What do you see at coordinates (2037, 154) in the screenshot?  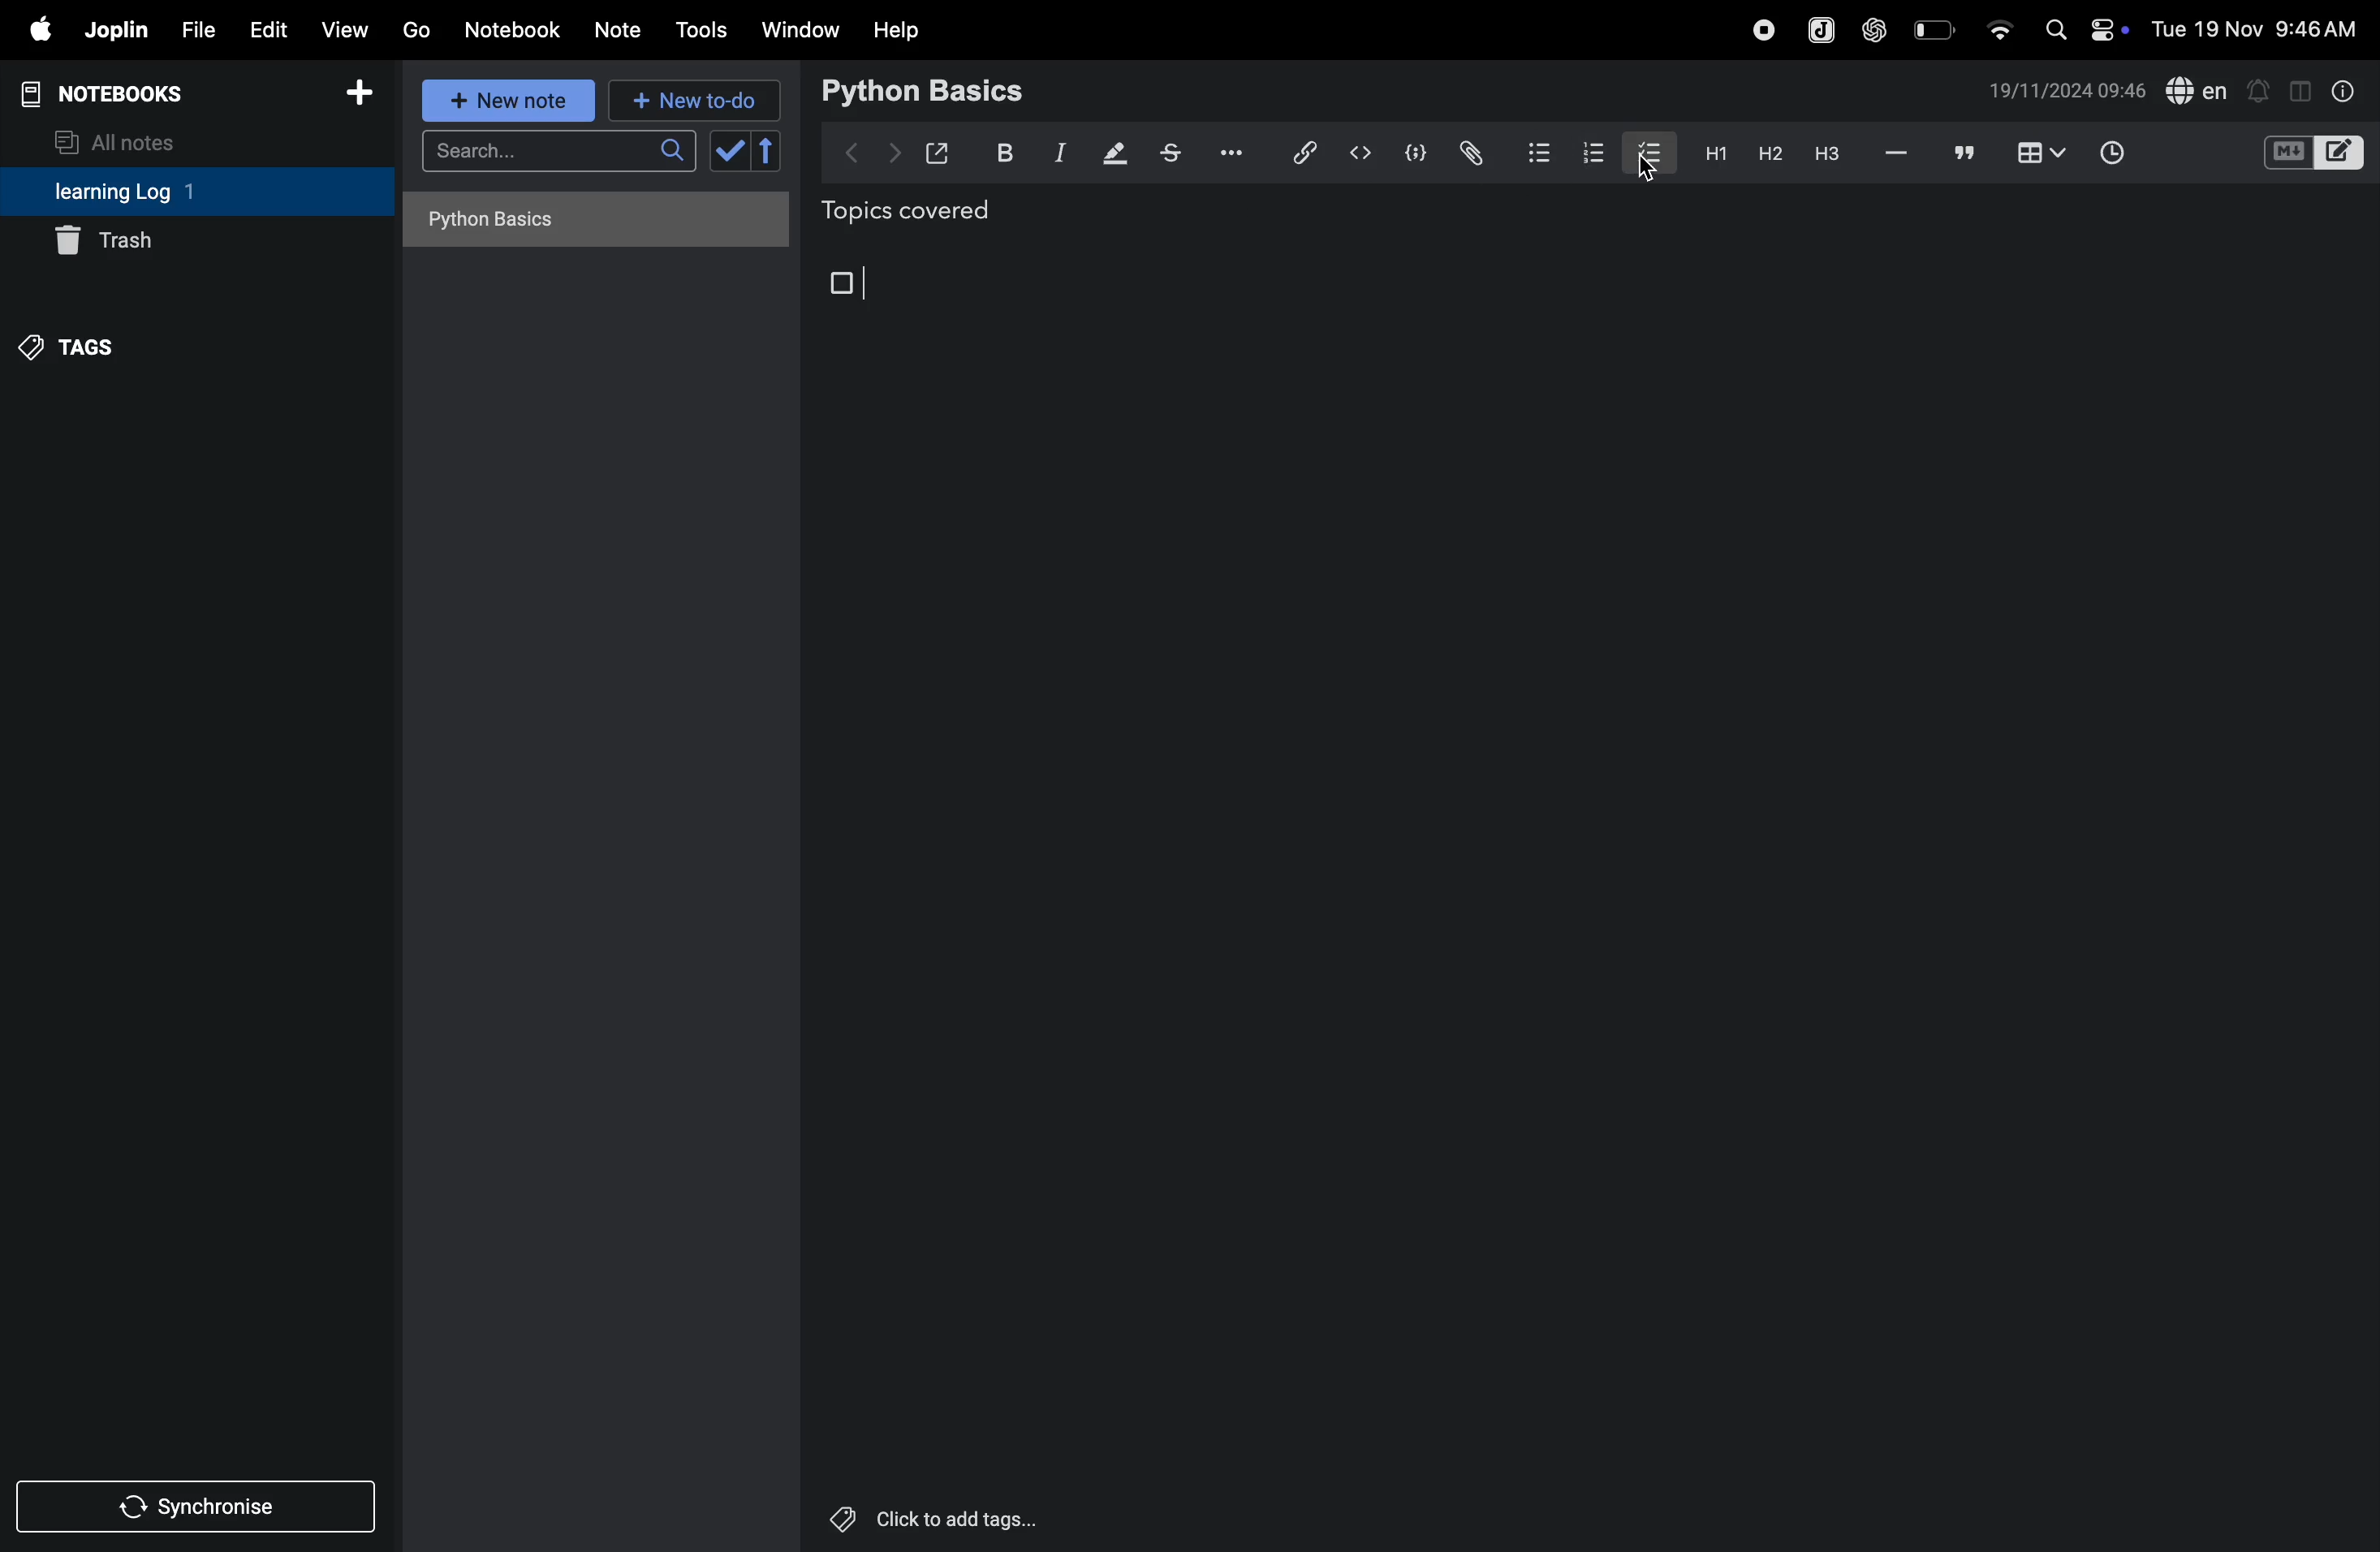 I see `add table` at bounding box center [2037, 154].